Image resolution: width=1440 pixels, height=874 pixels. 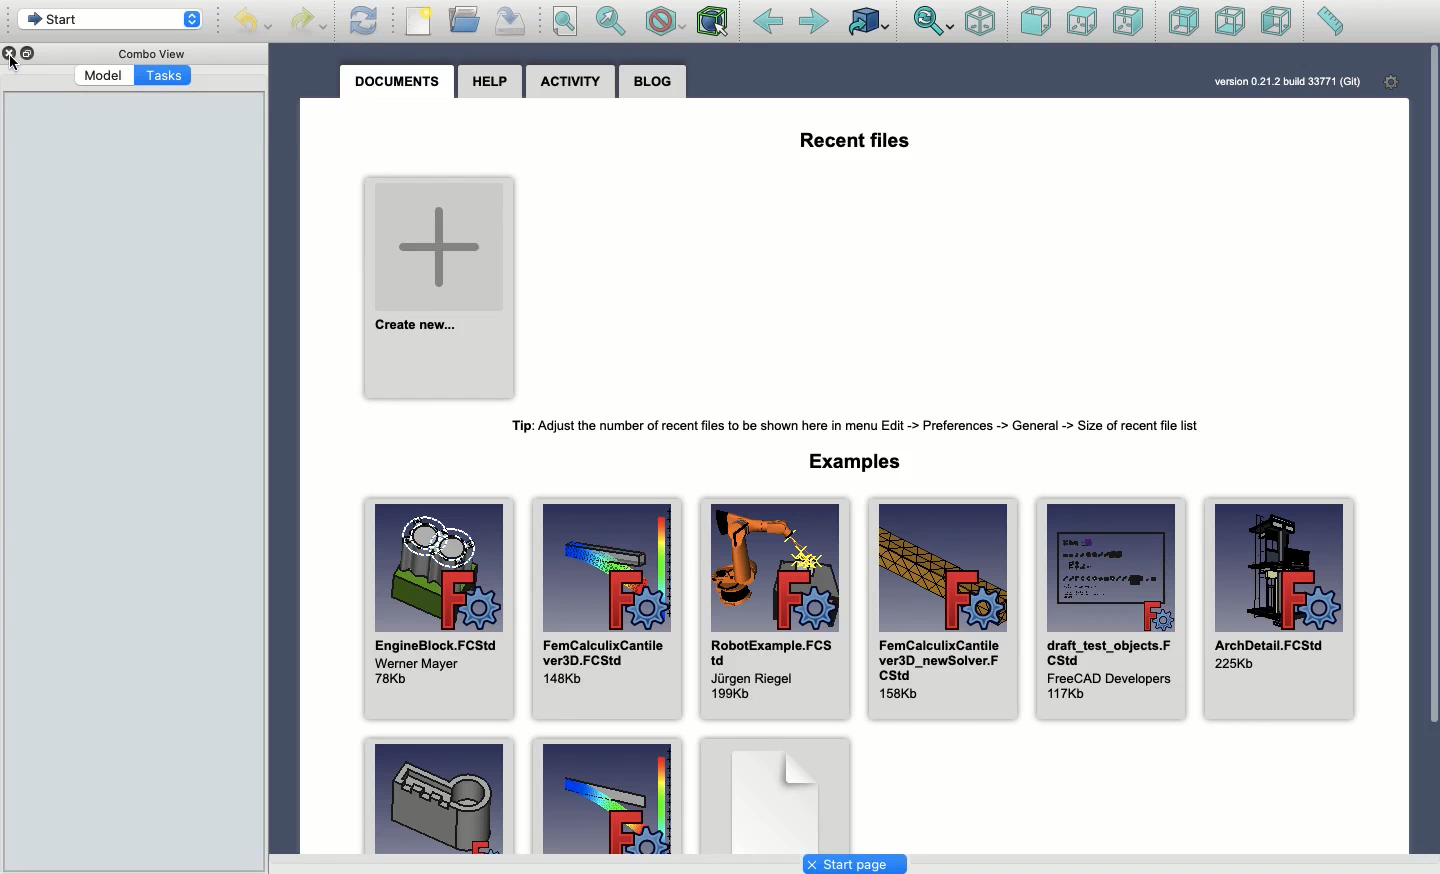 I want to click on Forwarded, so click(x=814, y=21).